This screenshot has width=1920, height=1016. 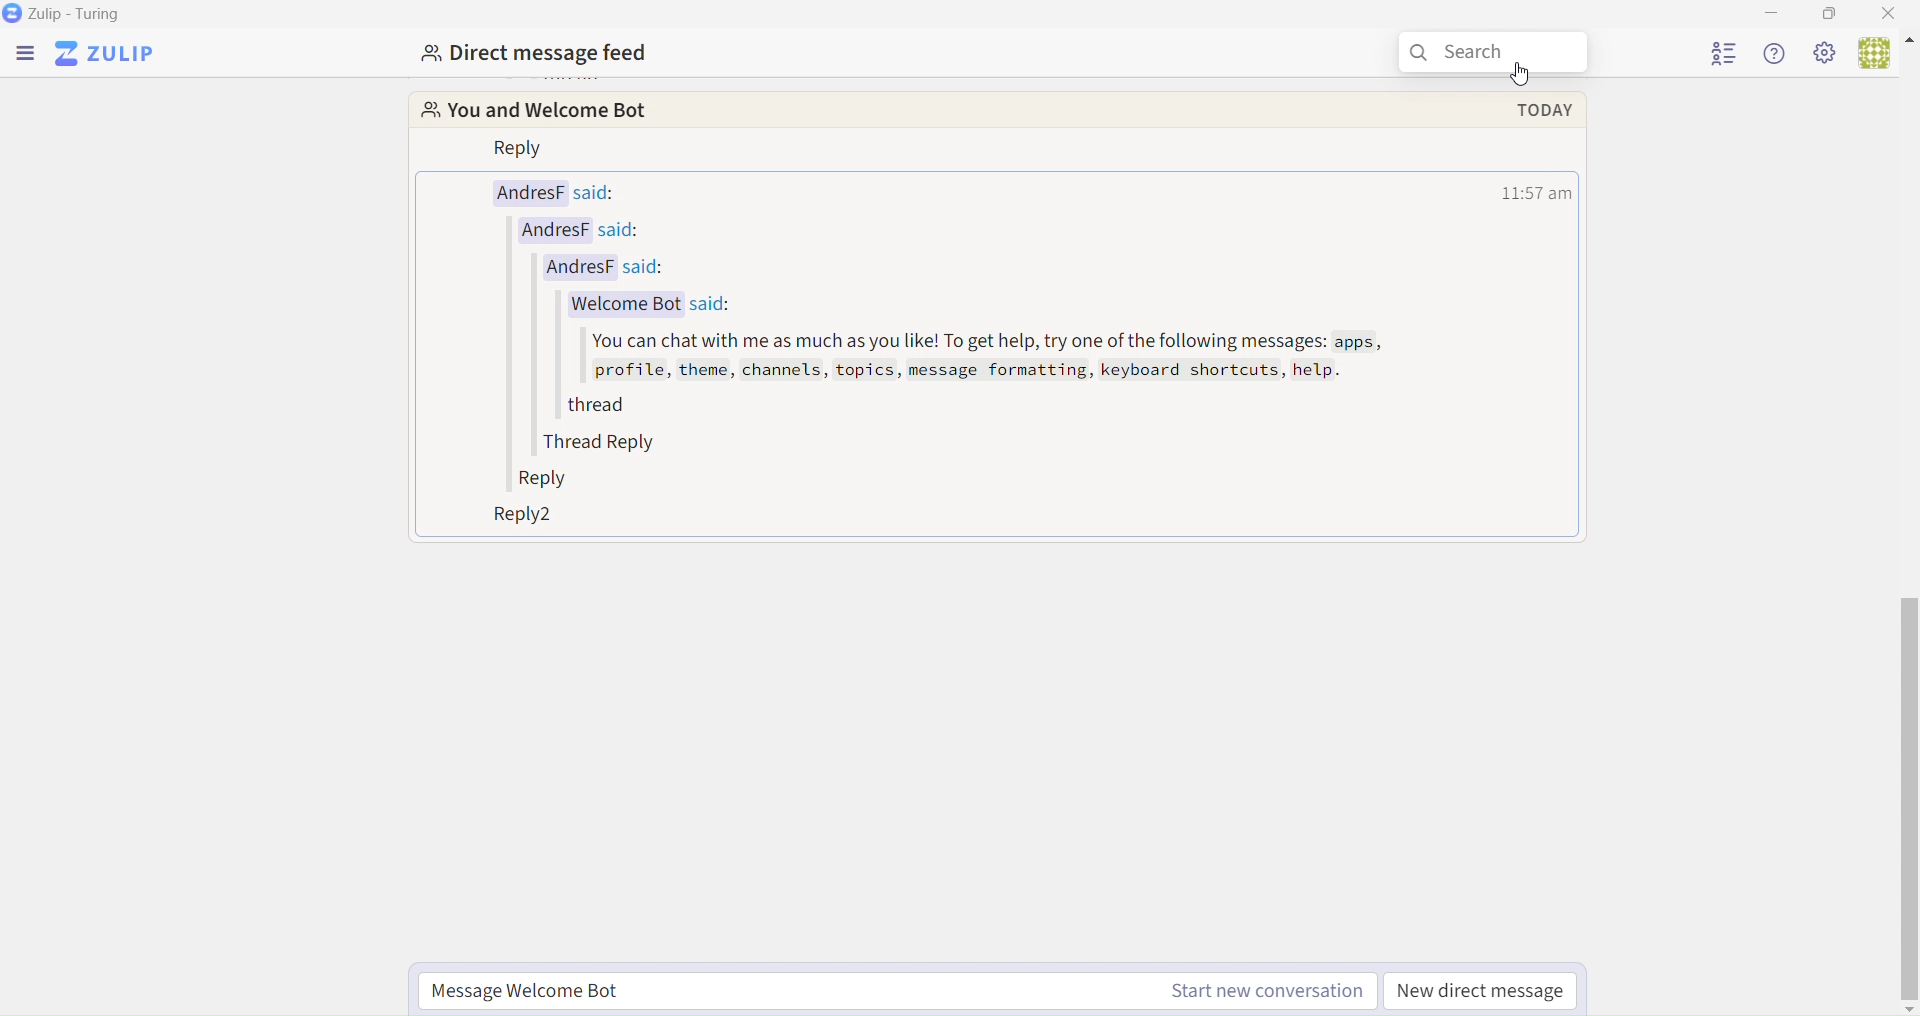 What do you see at coordinates (1894, 13) in the screenshot?
I see `Close` at bounding box center [1894, 13].